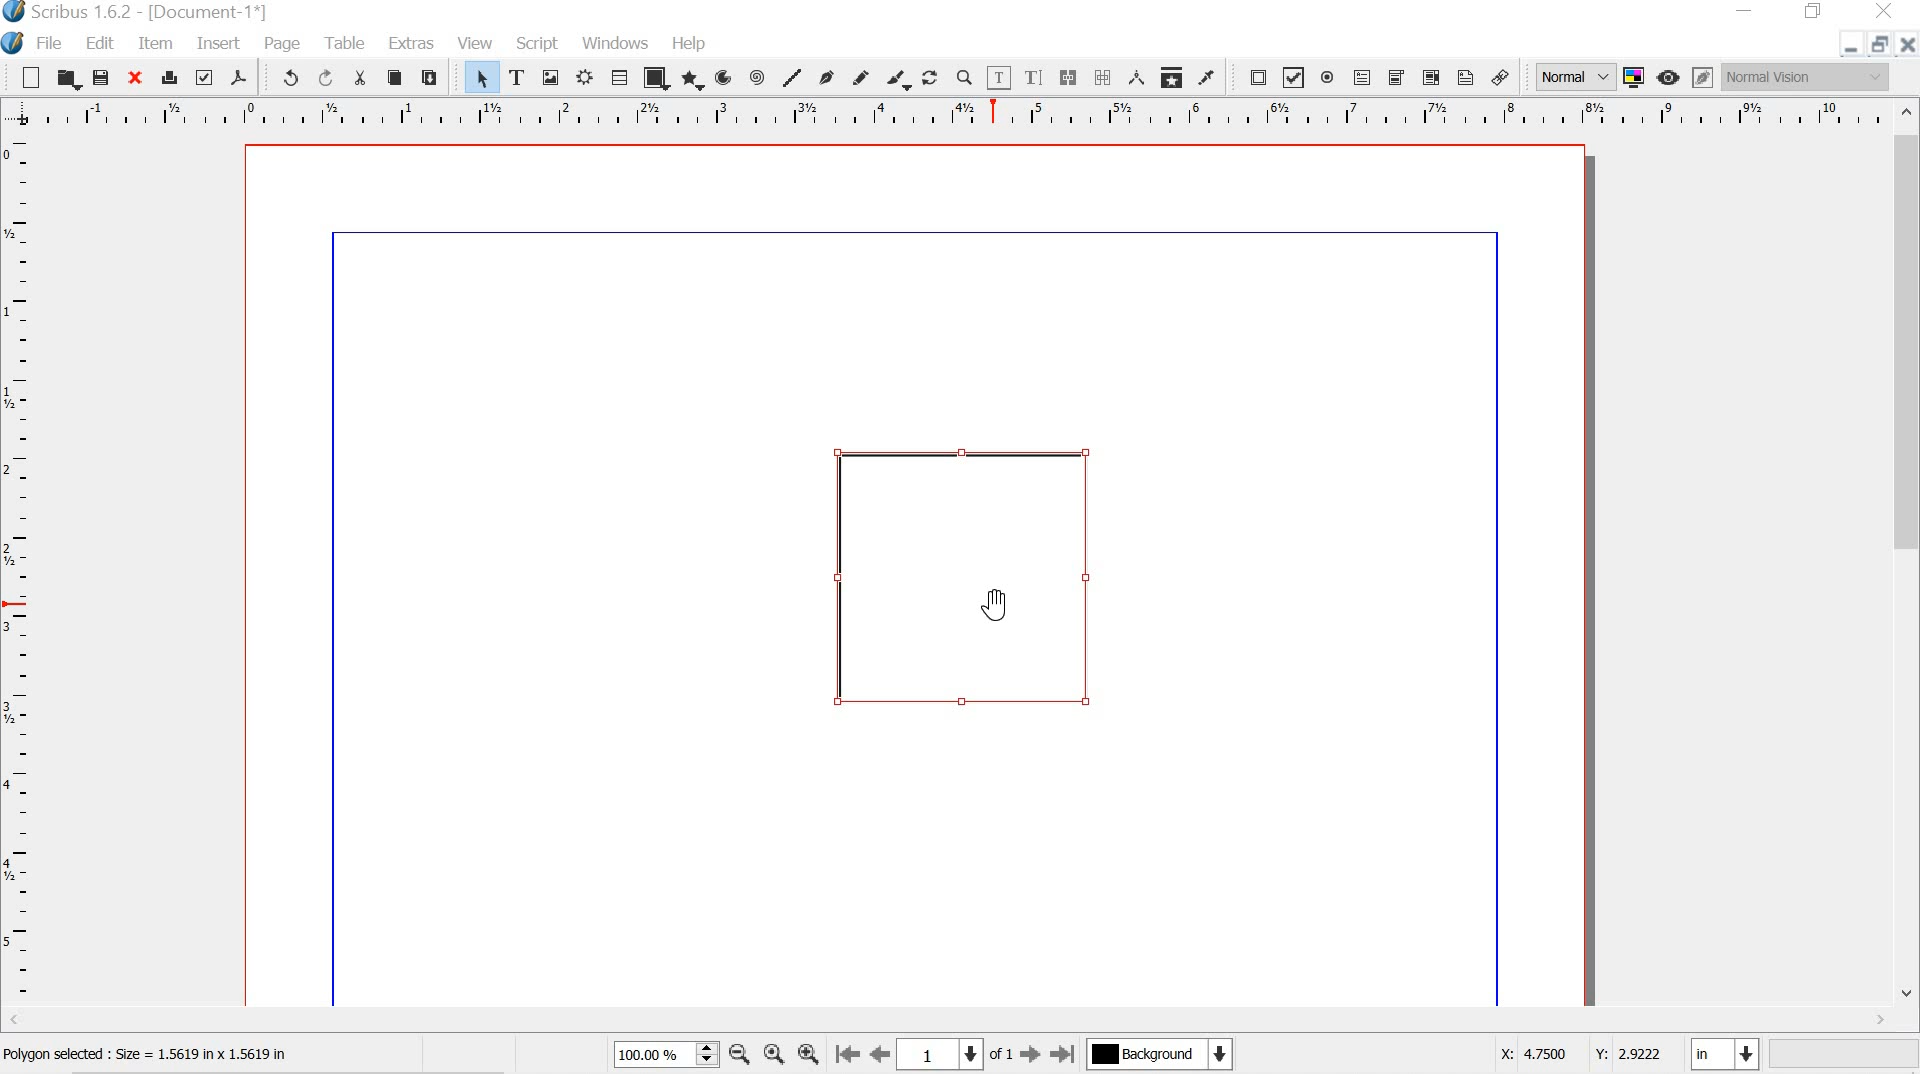  I want to click on paste, so click(437, 78).